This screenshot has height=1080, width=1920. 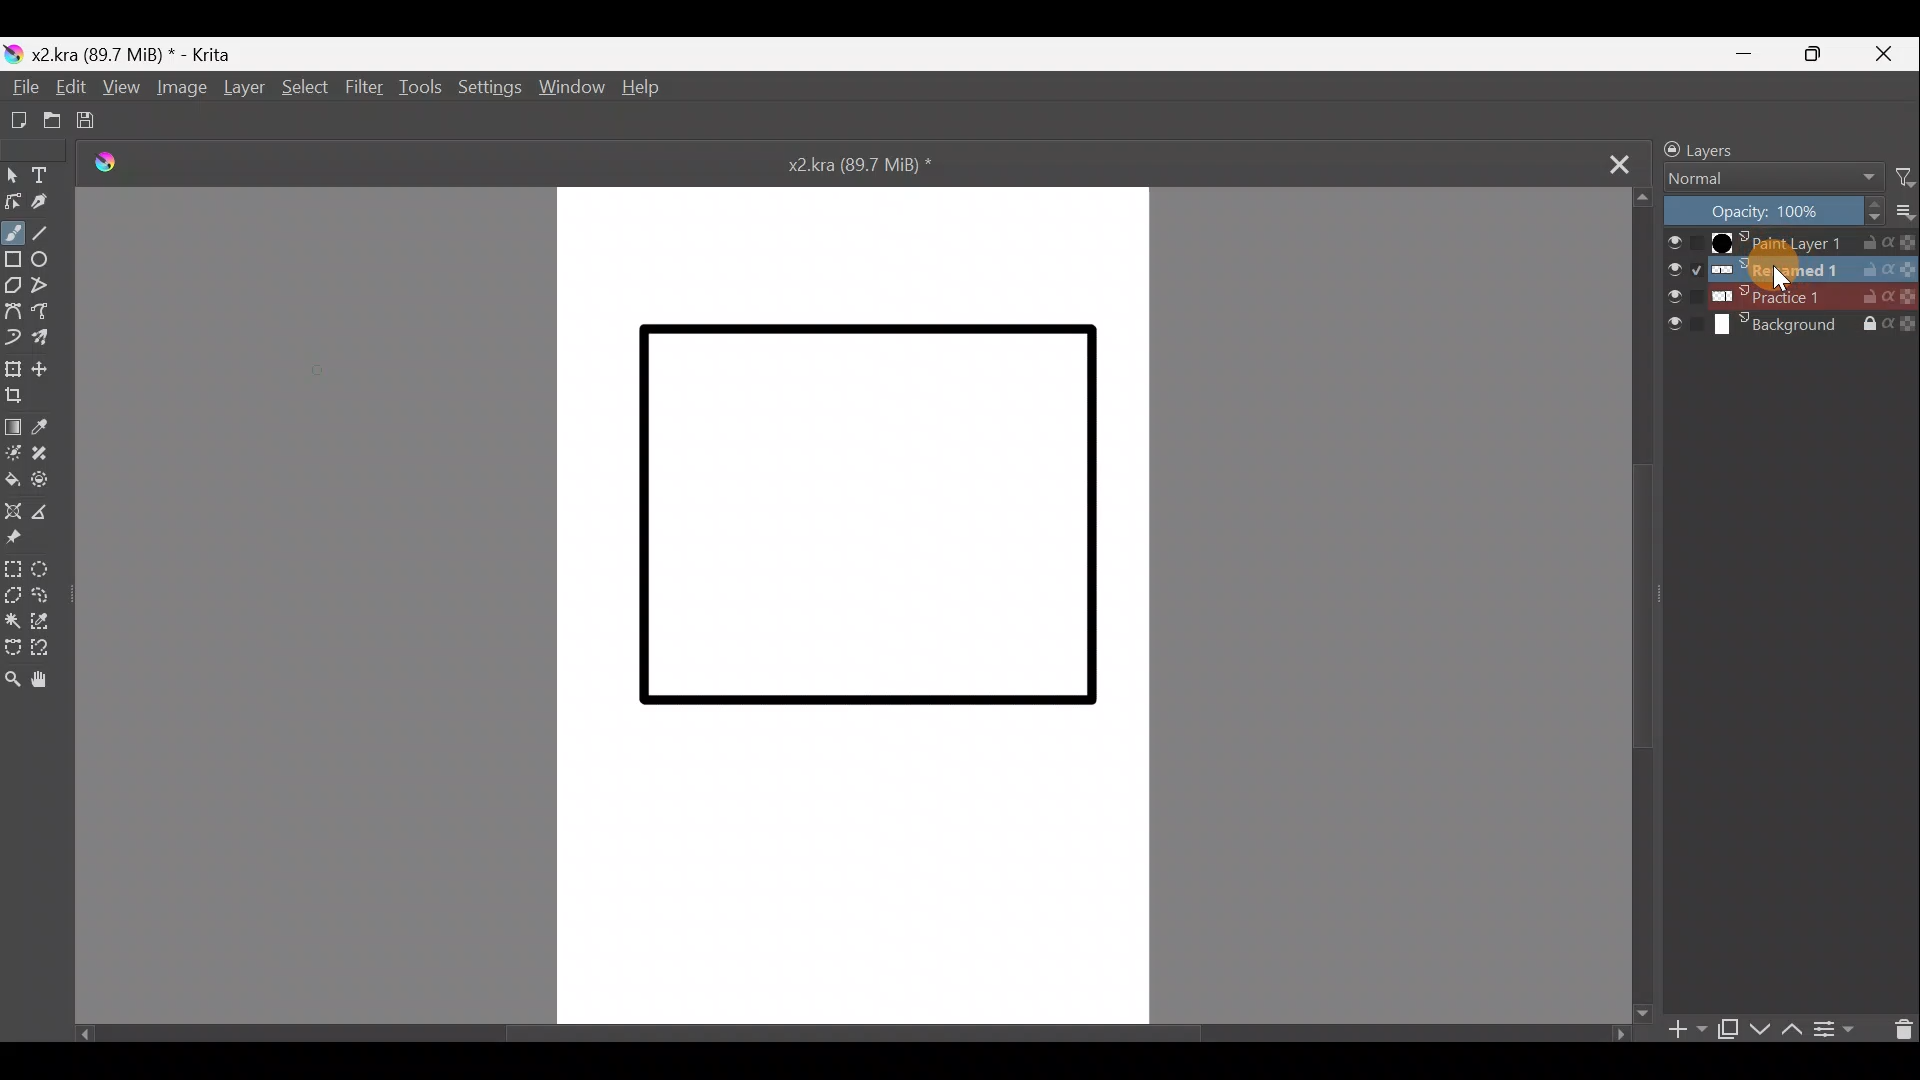 What do you see at coordinates (14, 480) in the screenshot?
I see `Fill a contiguous area of colour with colour/fill a selection` at bounding box center [14, 480].